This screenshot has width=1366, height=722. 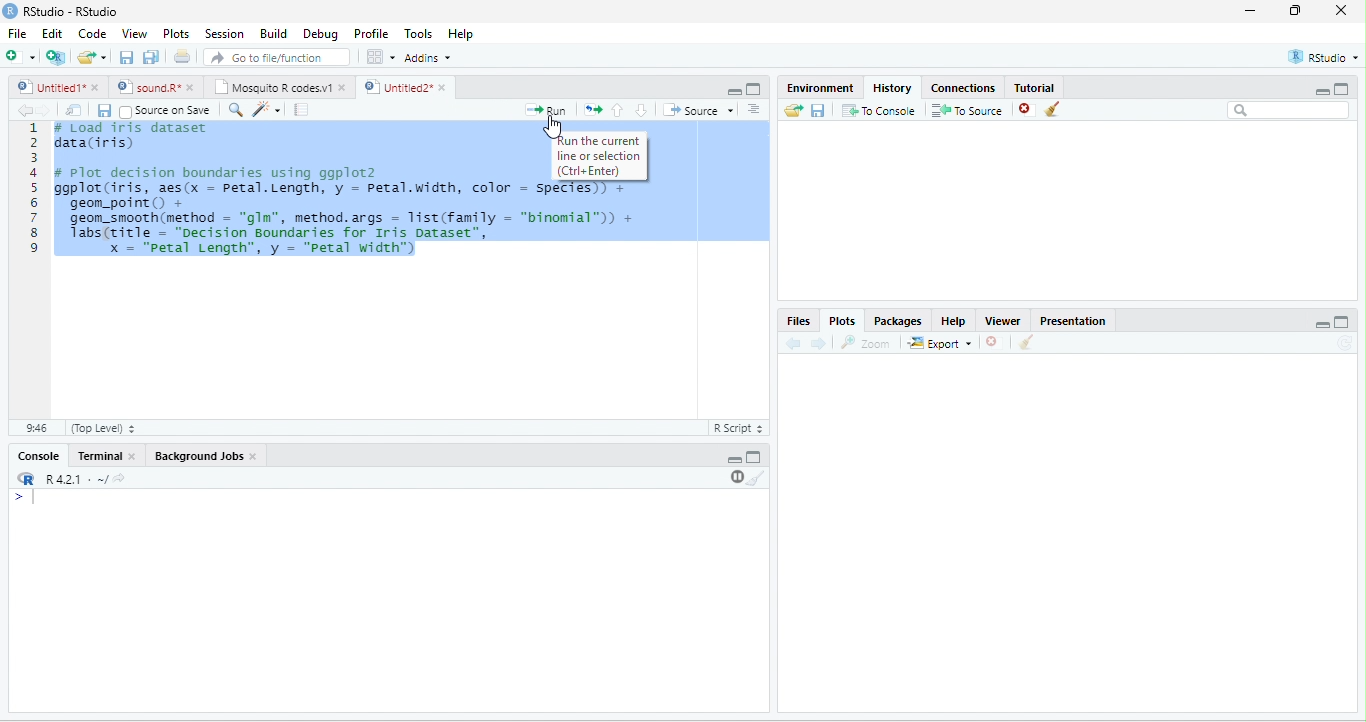 I want to click on close, so click(x=991, y=342).